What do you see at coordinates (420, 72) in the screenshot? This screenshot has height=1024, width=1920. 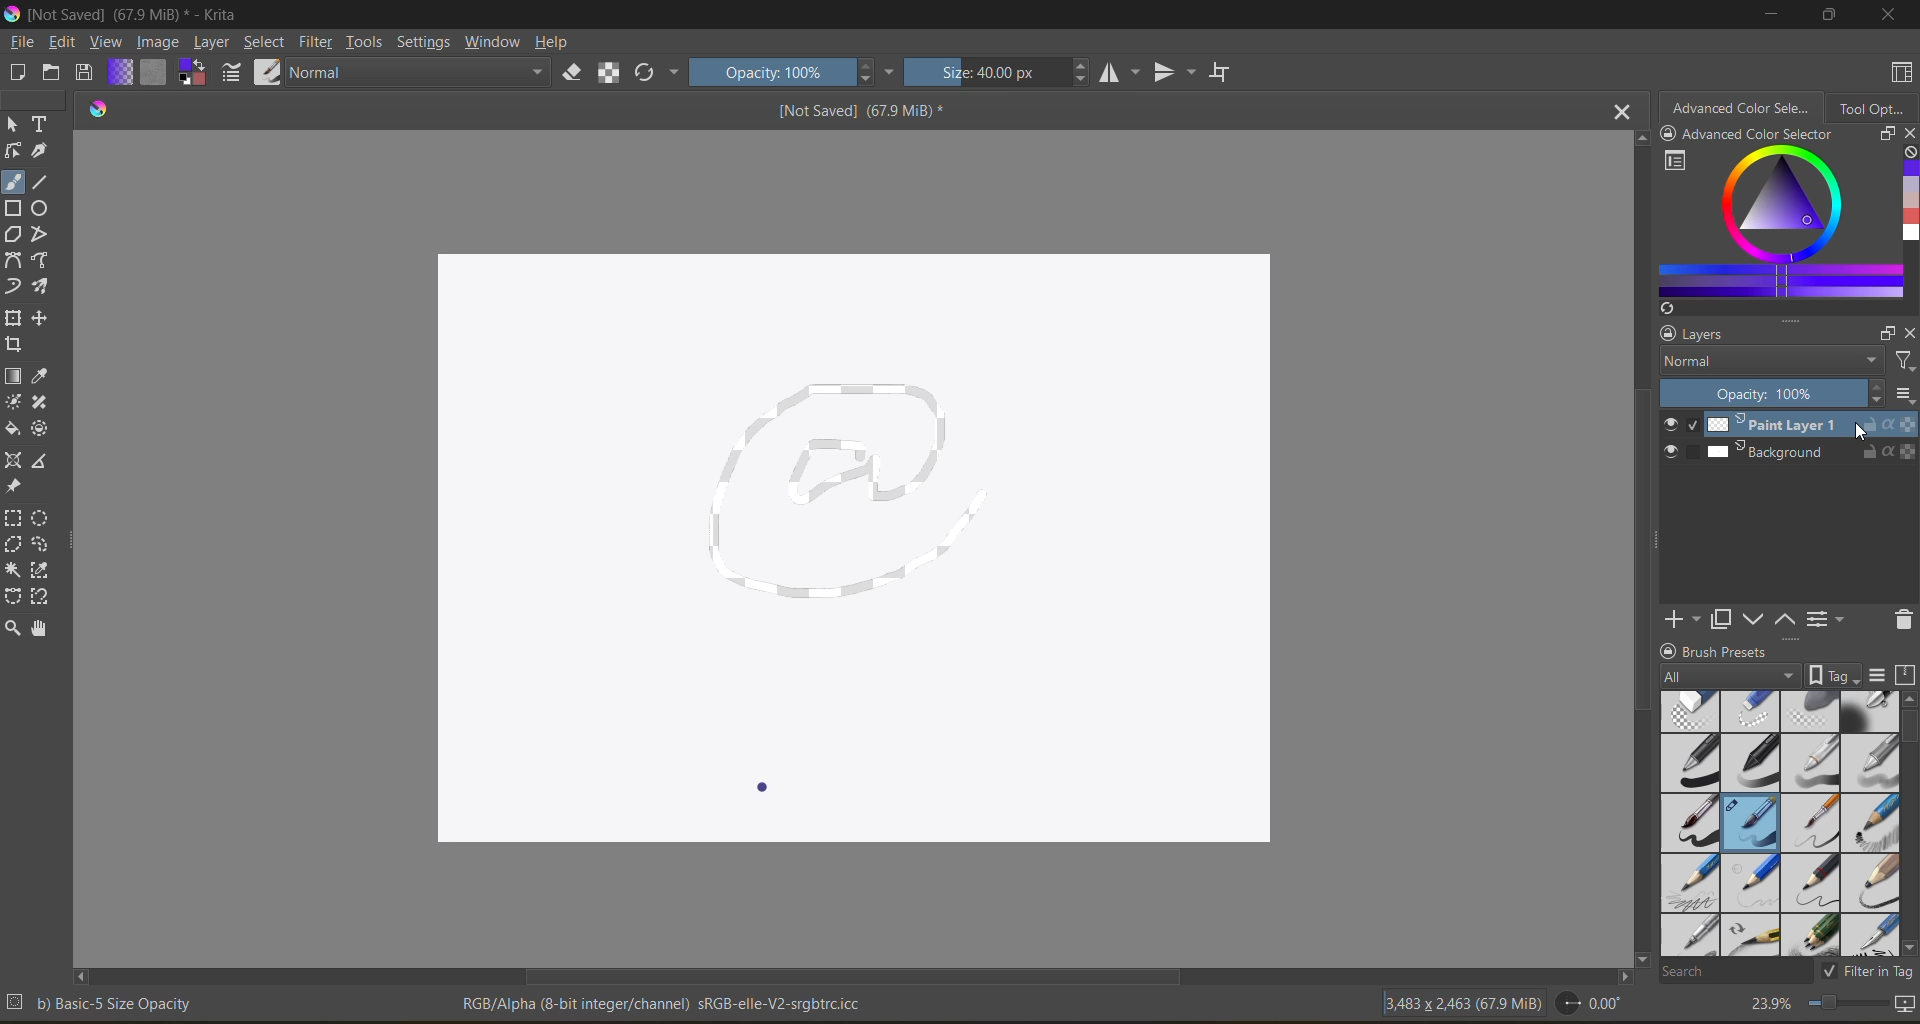 I see `normal` at bounding box center [420, 72].